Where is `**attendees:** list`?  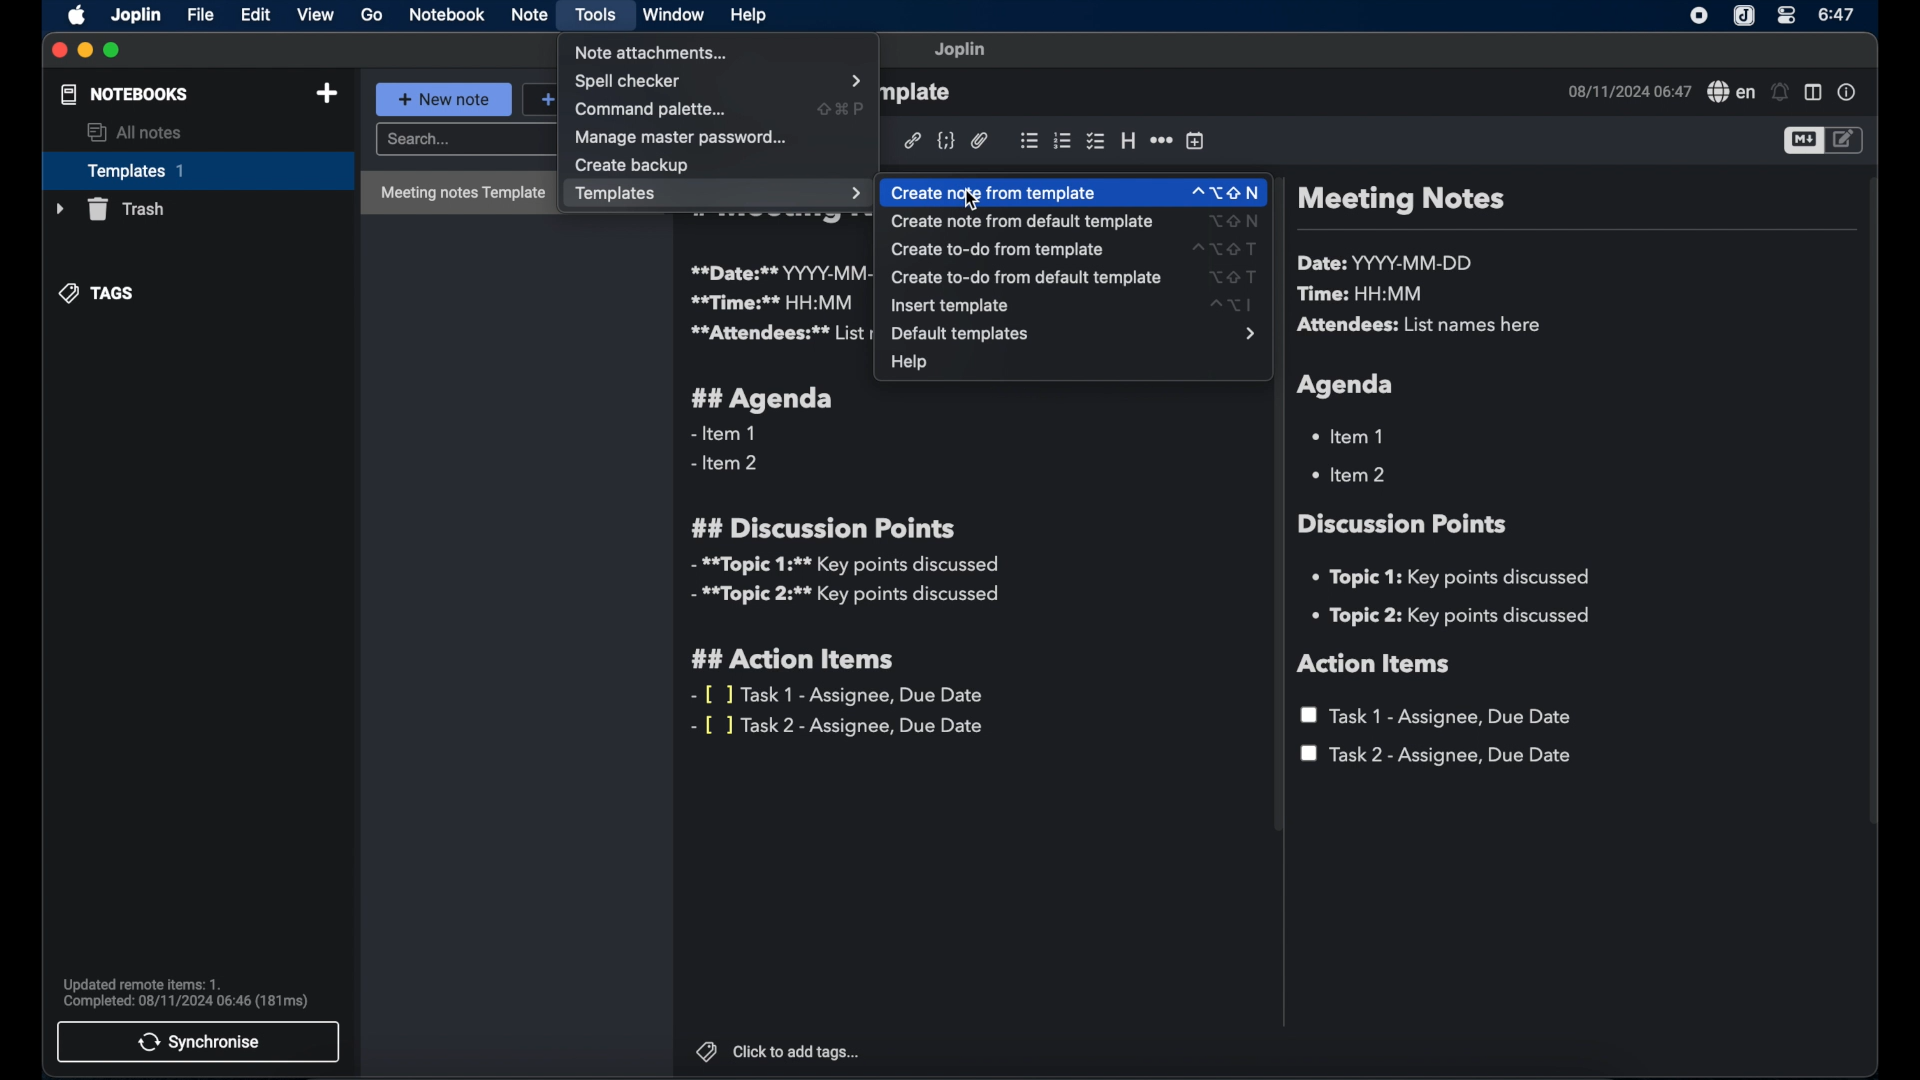
**attendees:** list is located at coordinates (779, 334).